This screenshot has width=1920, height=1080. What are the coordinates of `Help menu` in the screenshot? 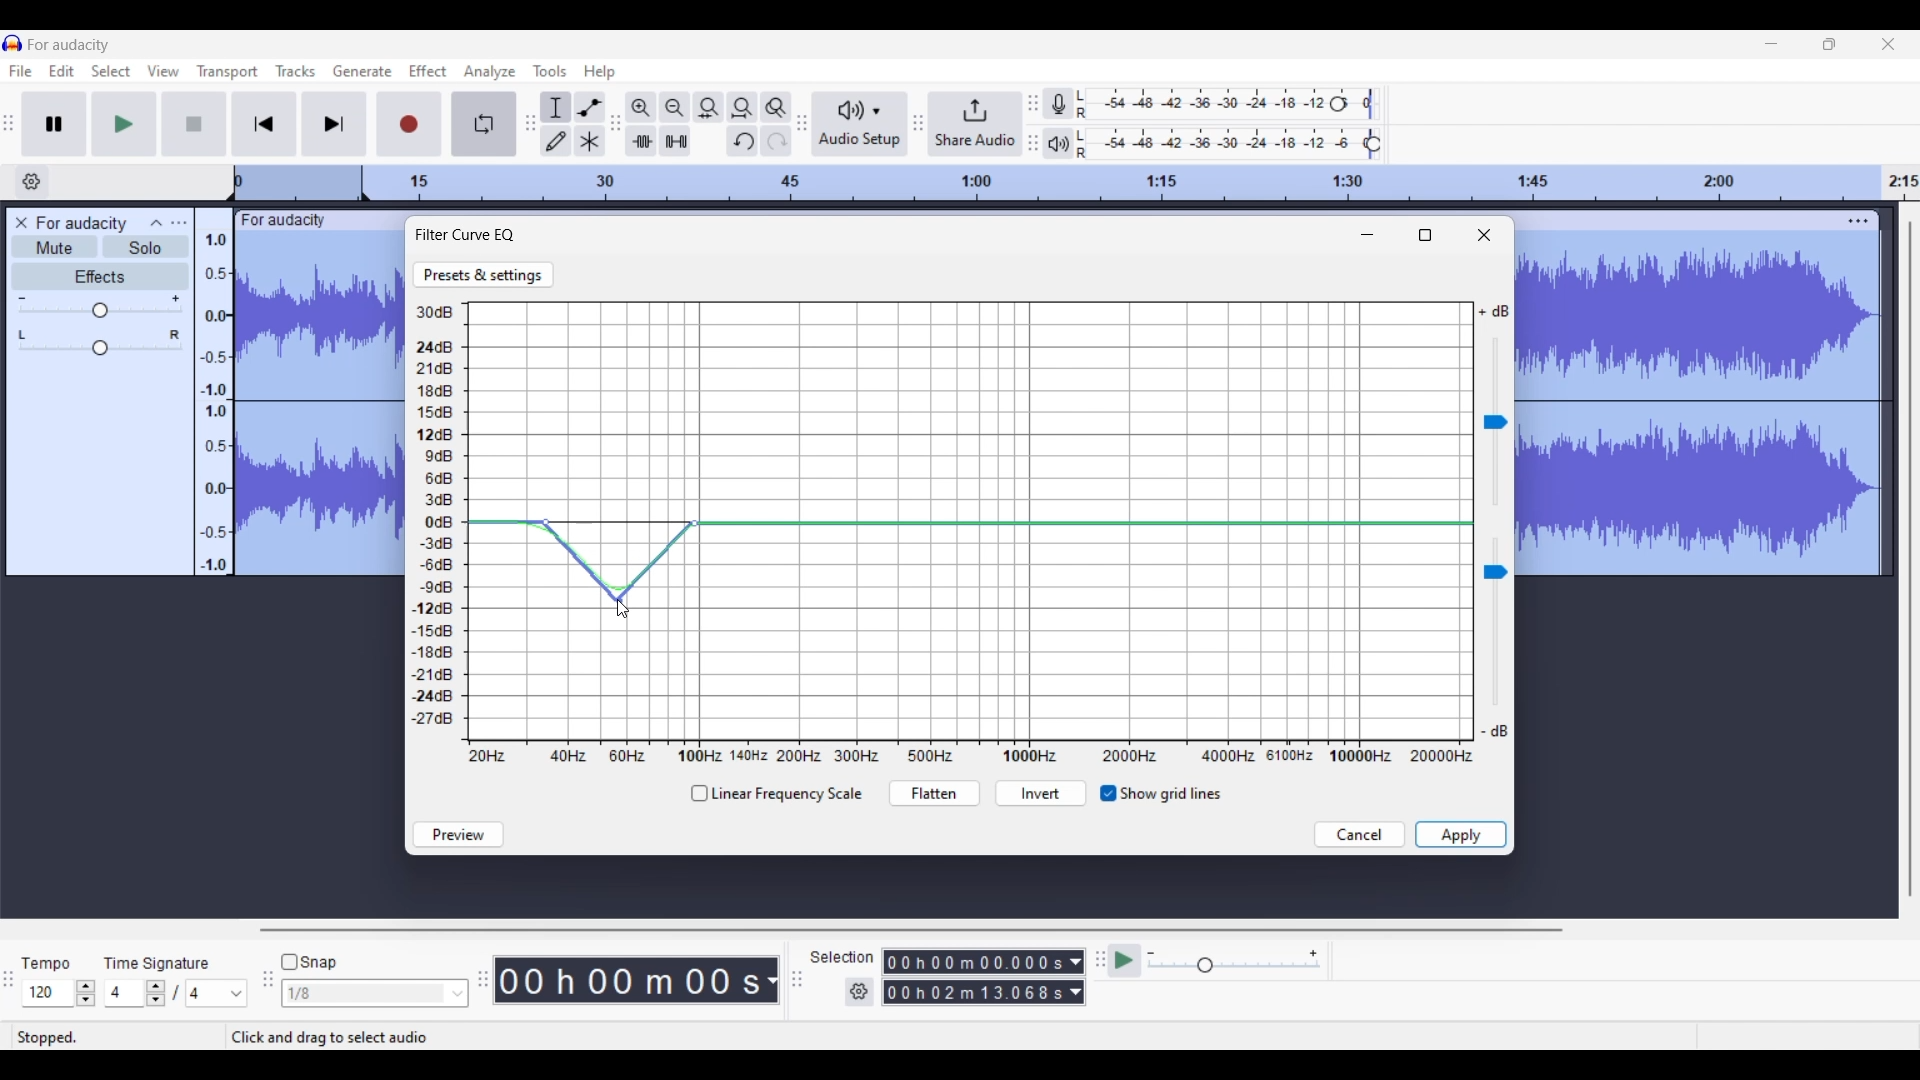 It's located at (599, 72).